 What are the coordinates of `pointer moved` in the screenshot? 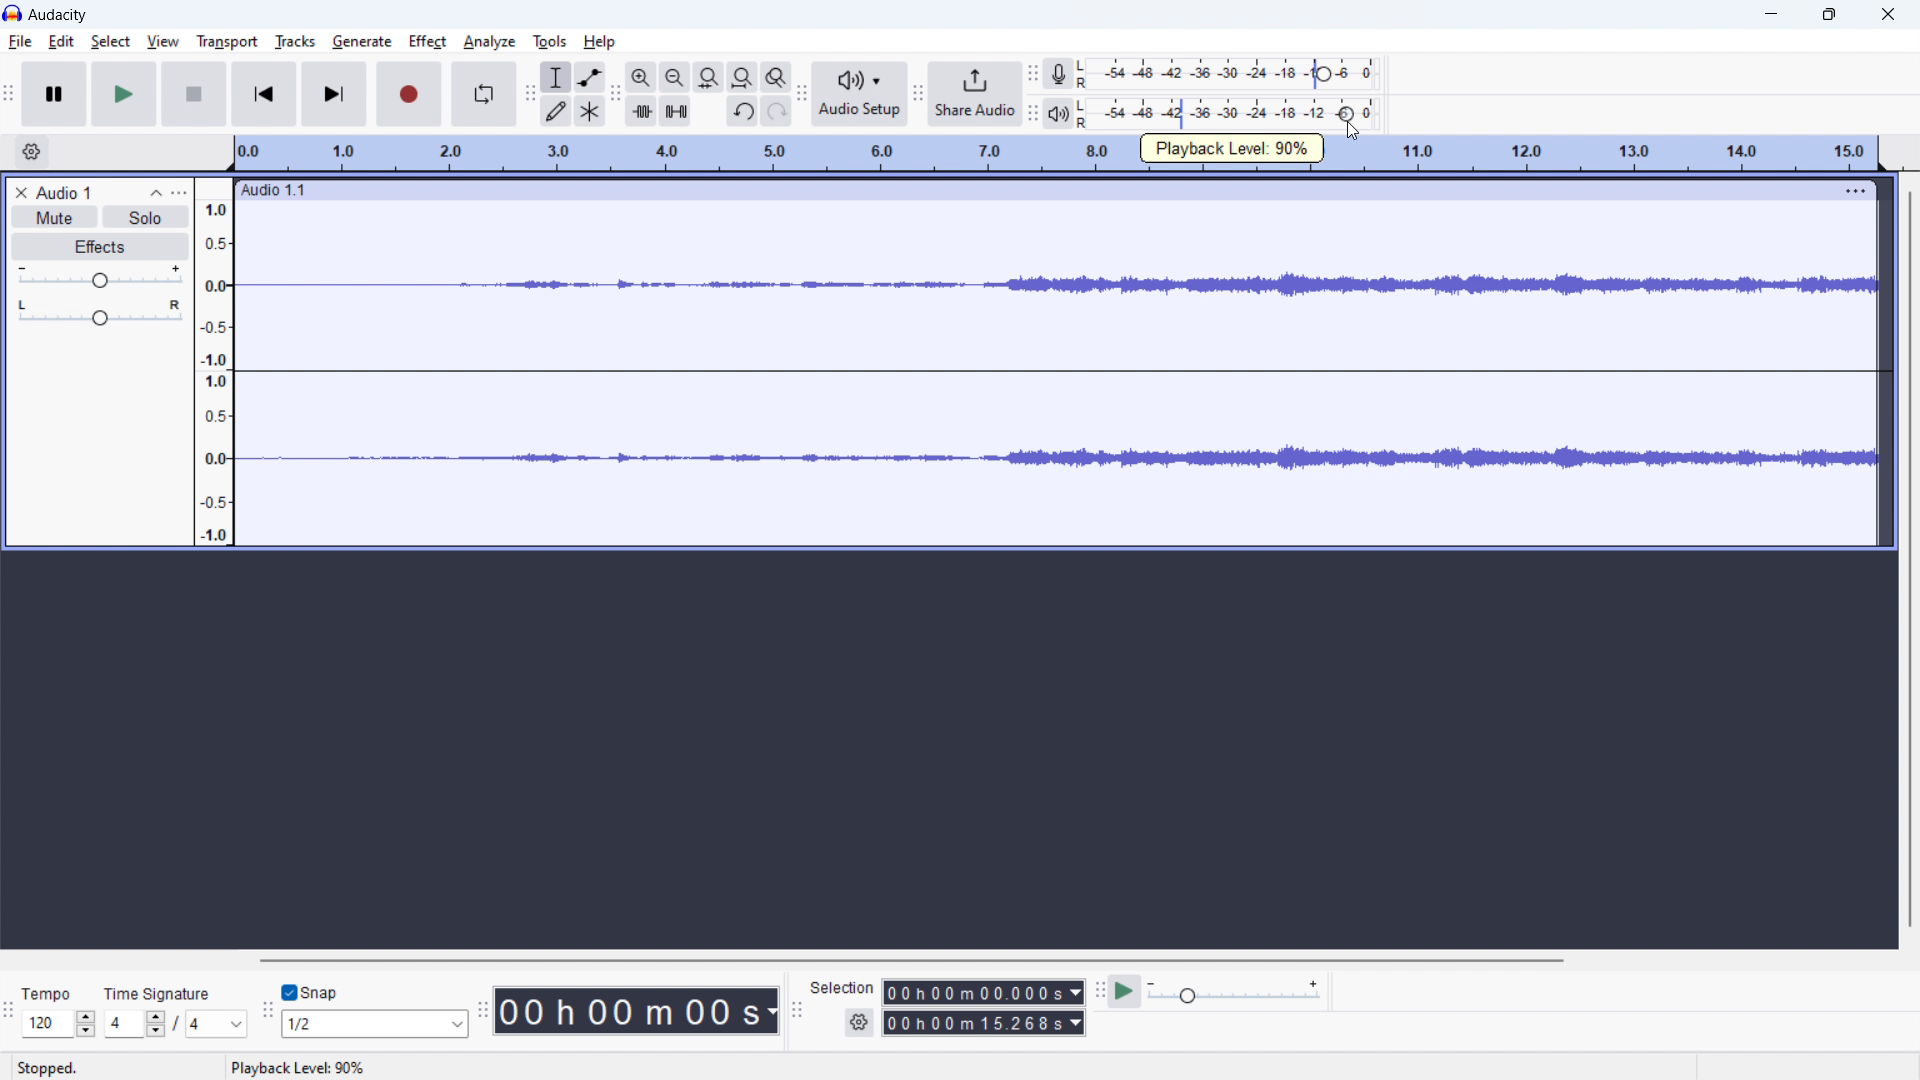 It's located at (1348, 114).